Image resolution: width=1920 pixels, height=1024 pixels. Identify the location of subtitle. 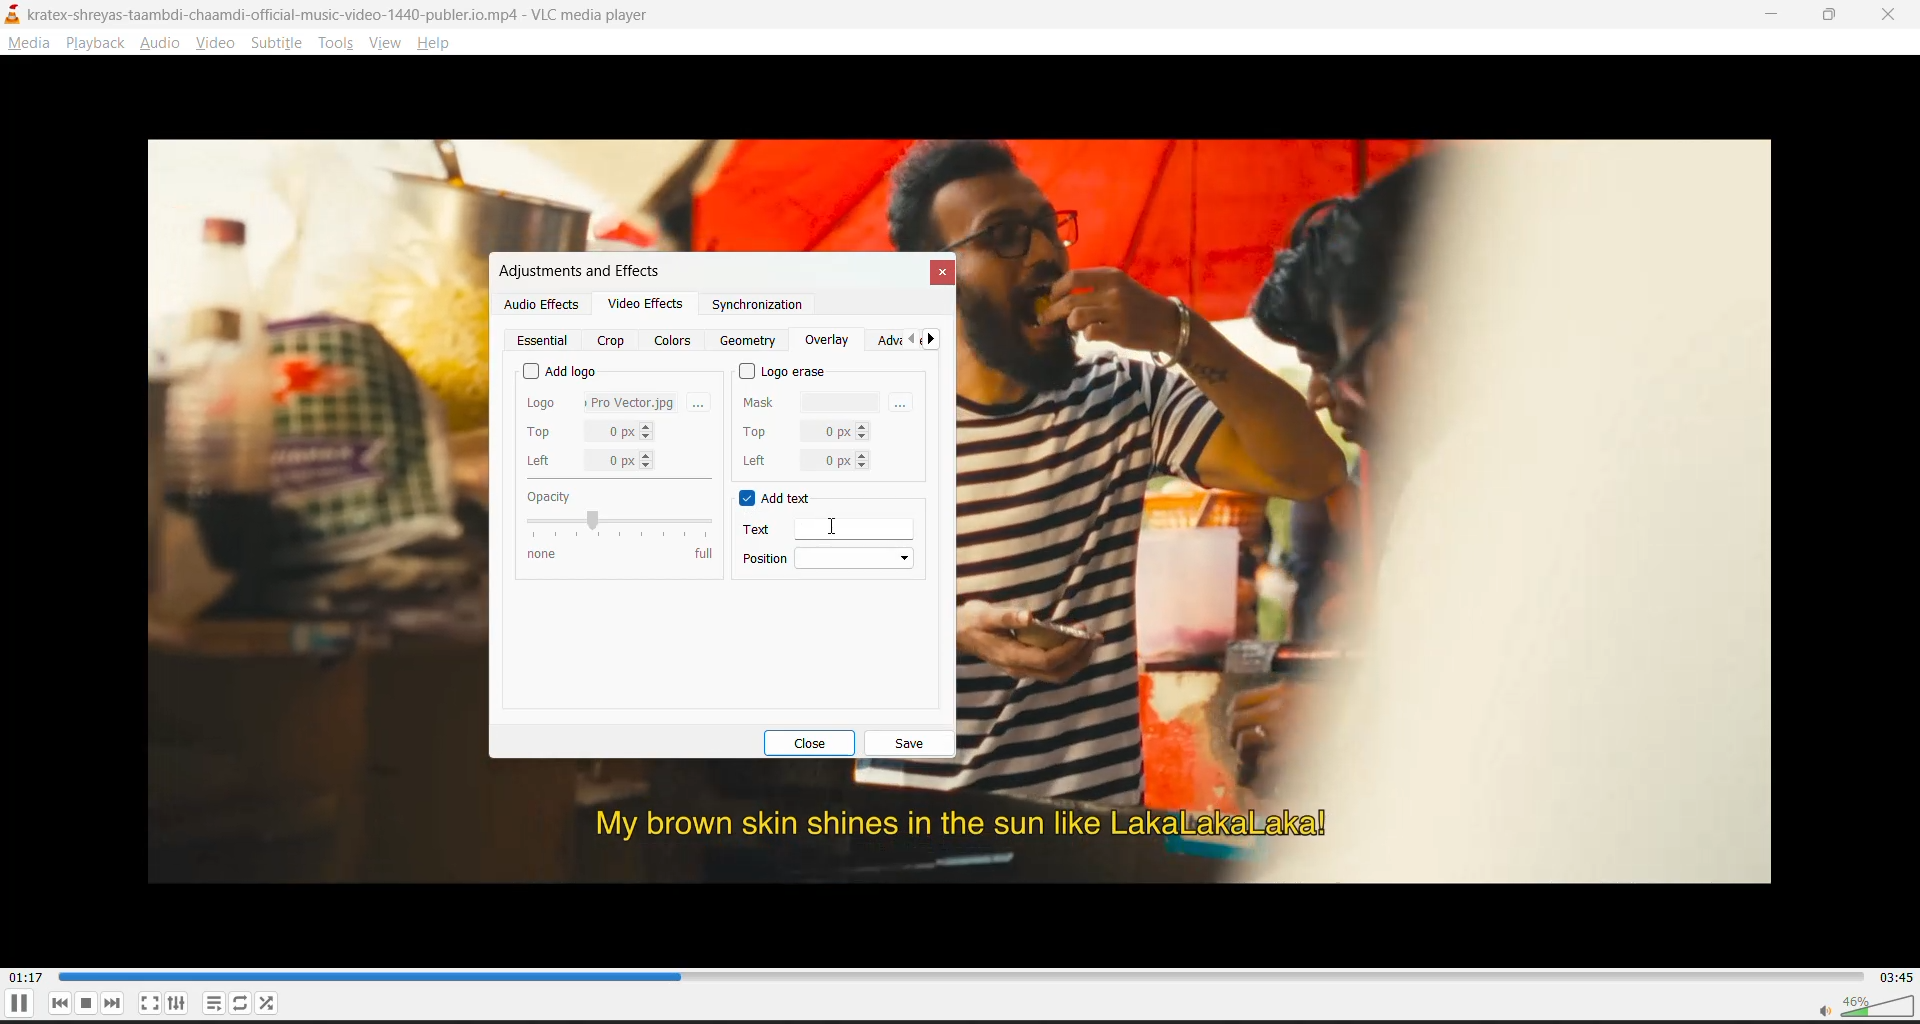
(280, 45).